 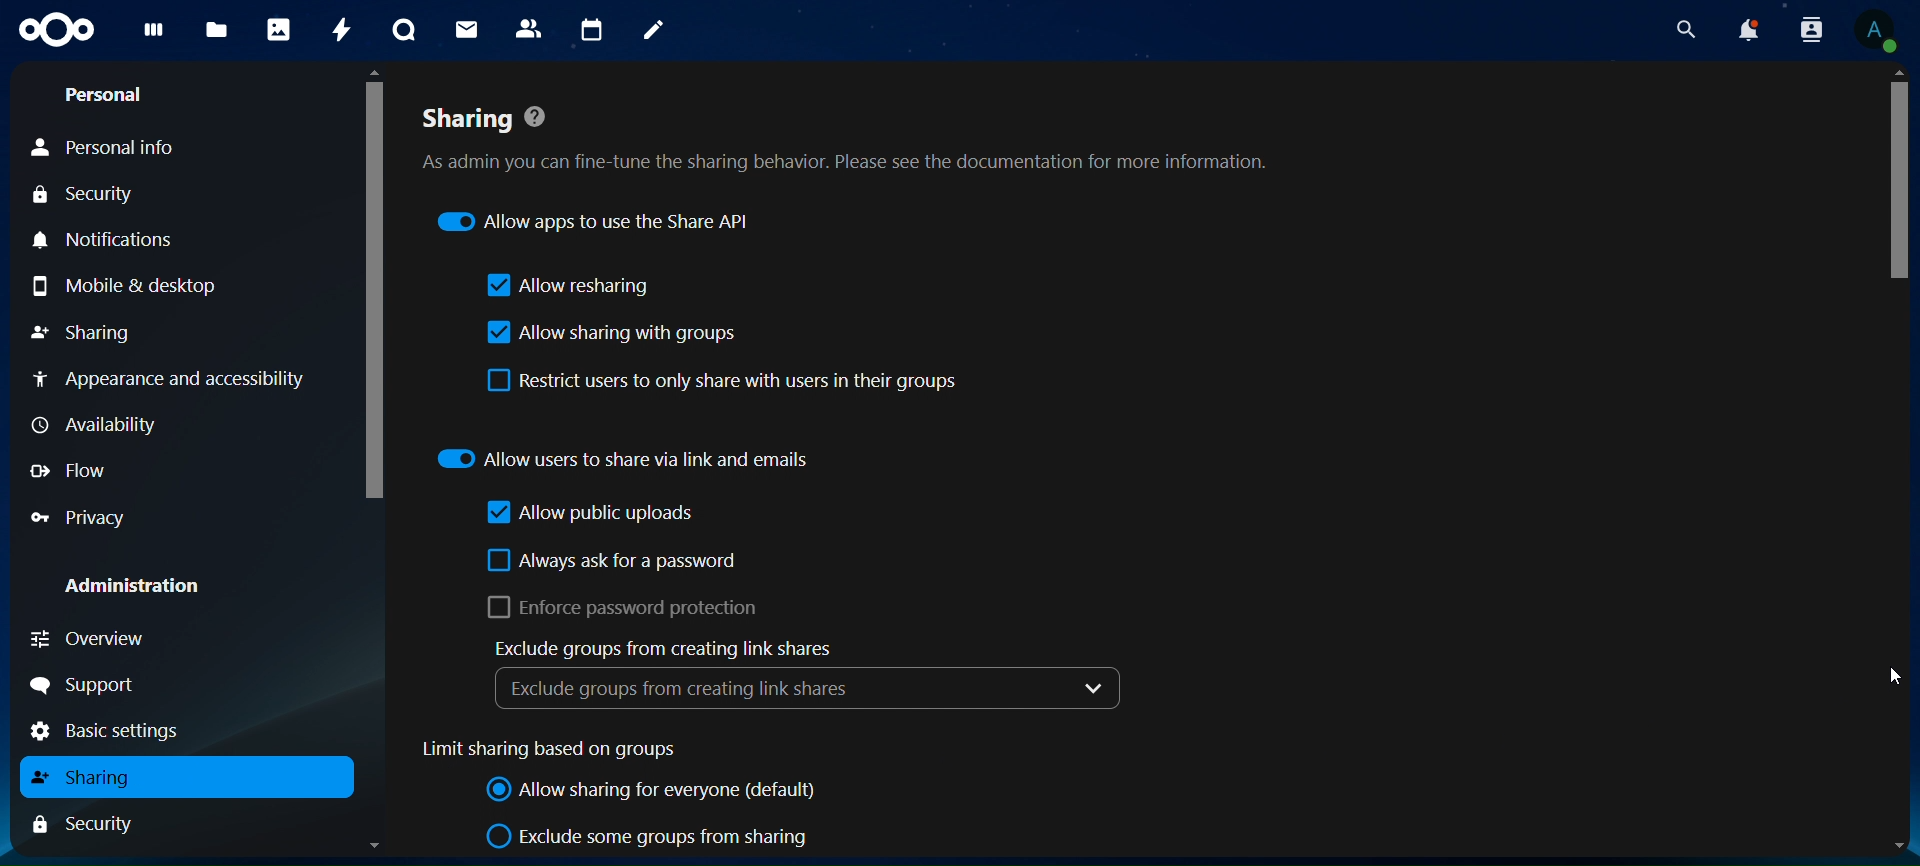 I want to click on basic settings, so click(x=124, y=730).